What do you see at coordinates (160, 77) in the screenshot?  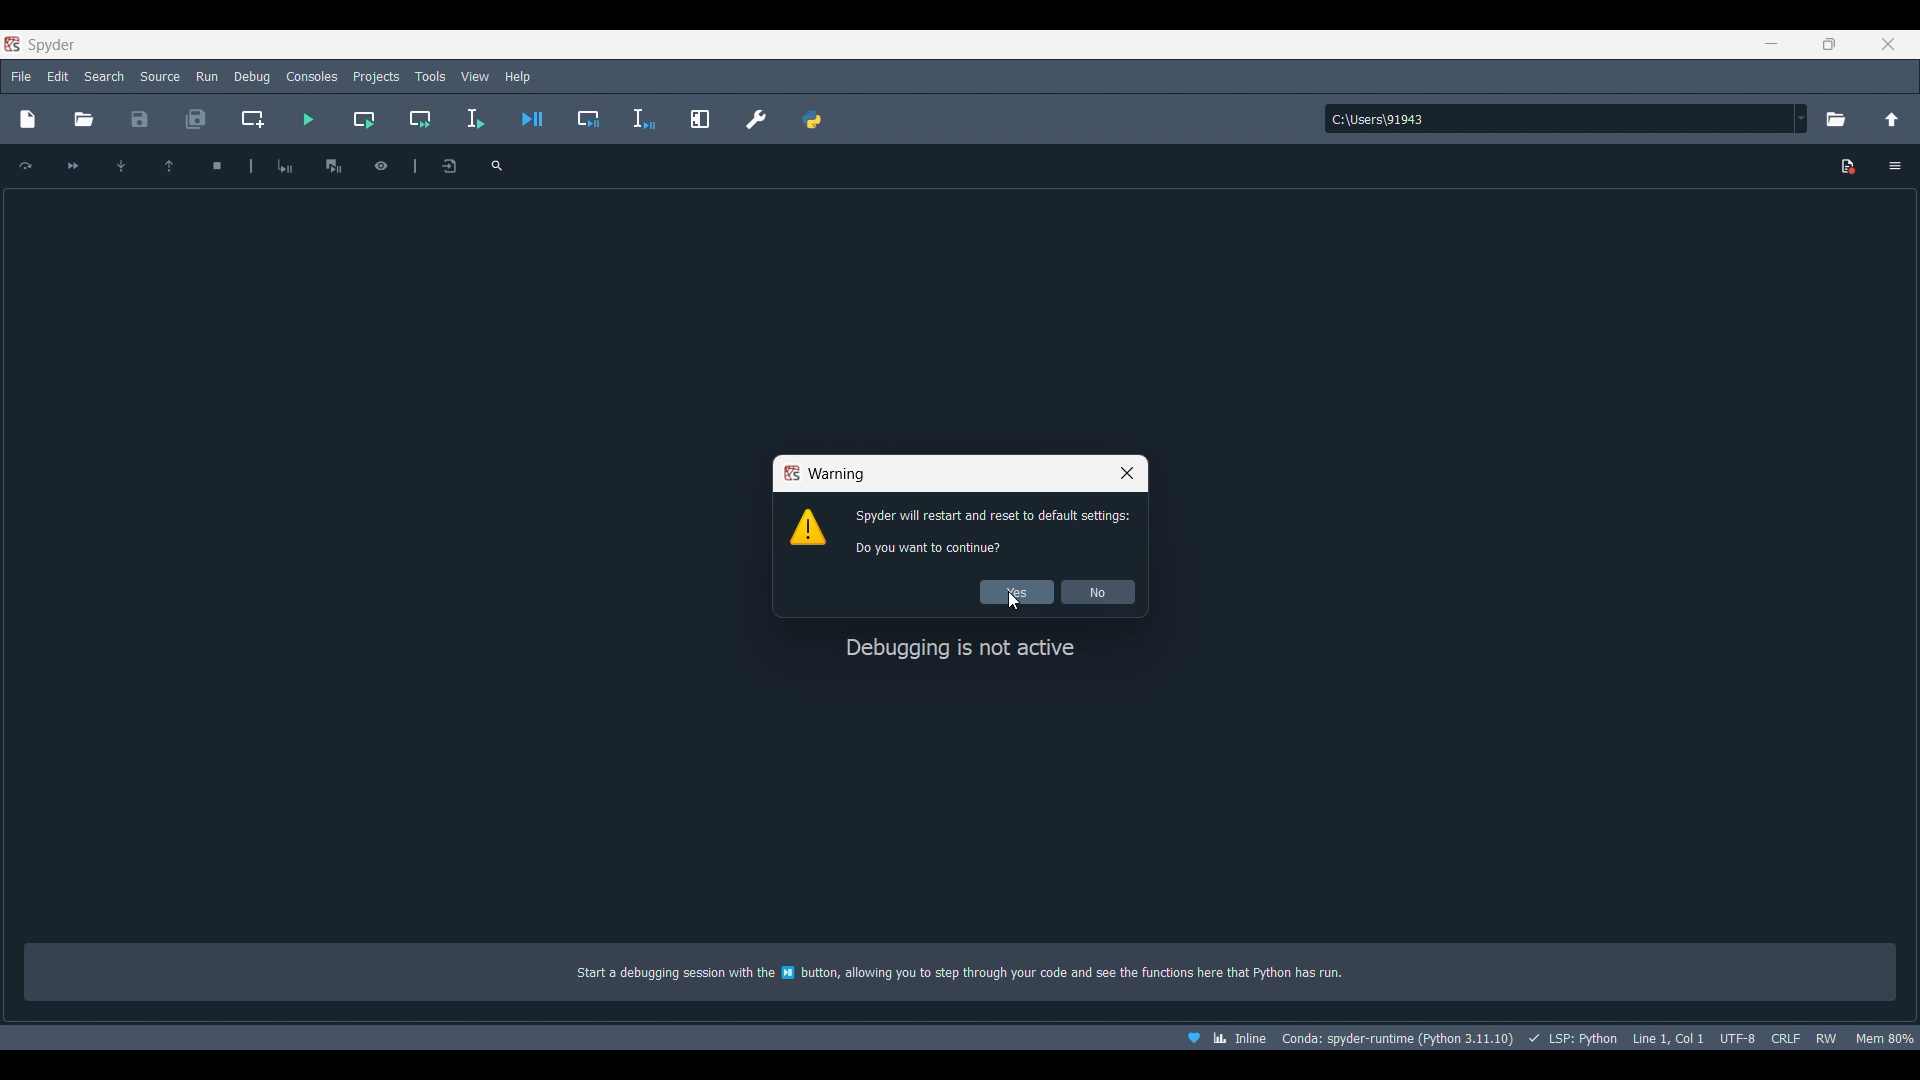 I see `Source menu` at bounding box center [160, 77].